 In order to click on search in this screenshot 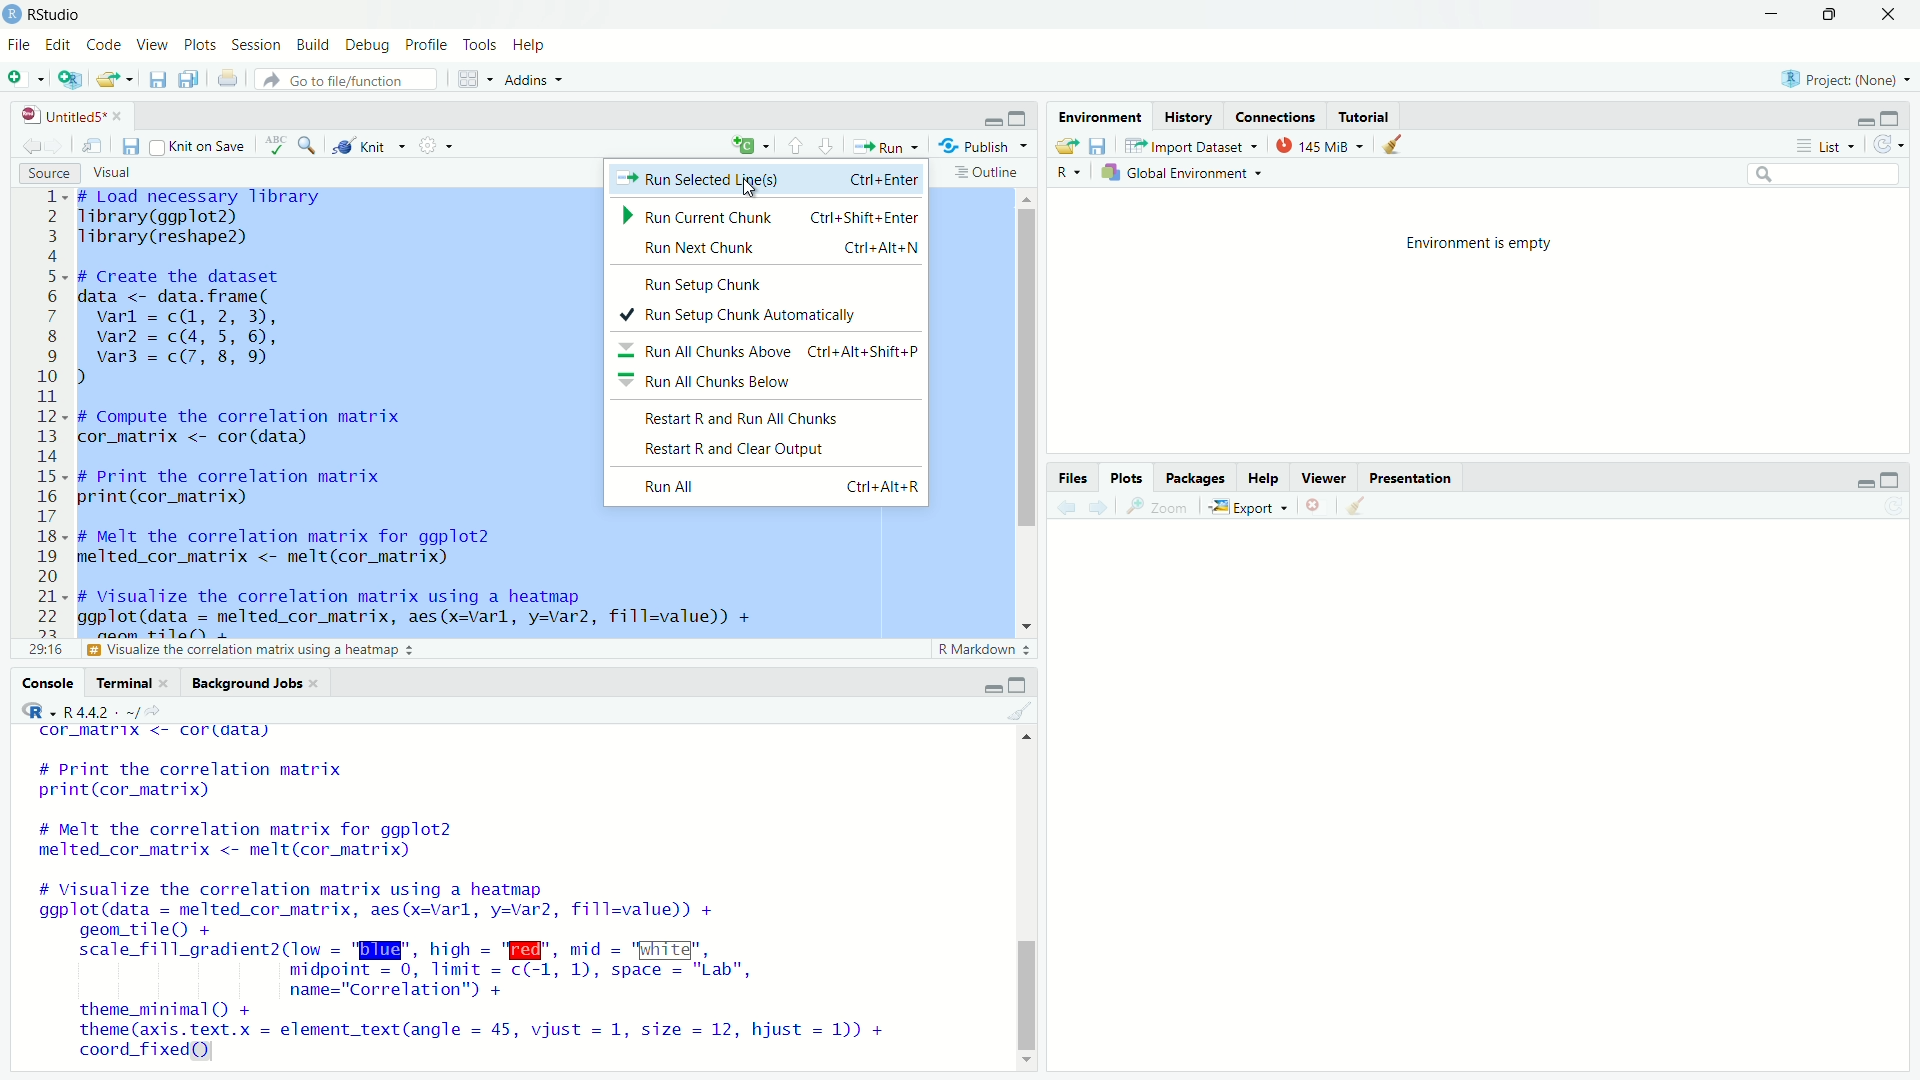, I will do `click(1825, 174)`.